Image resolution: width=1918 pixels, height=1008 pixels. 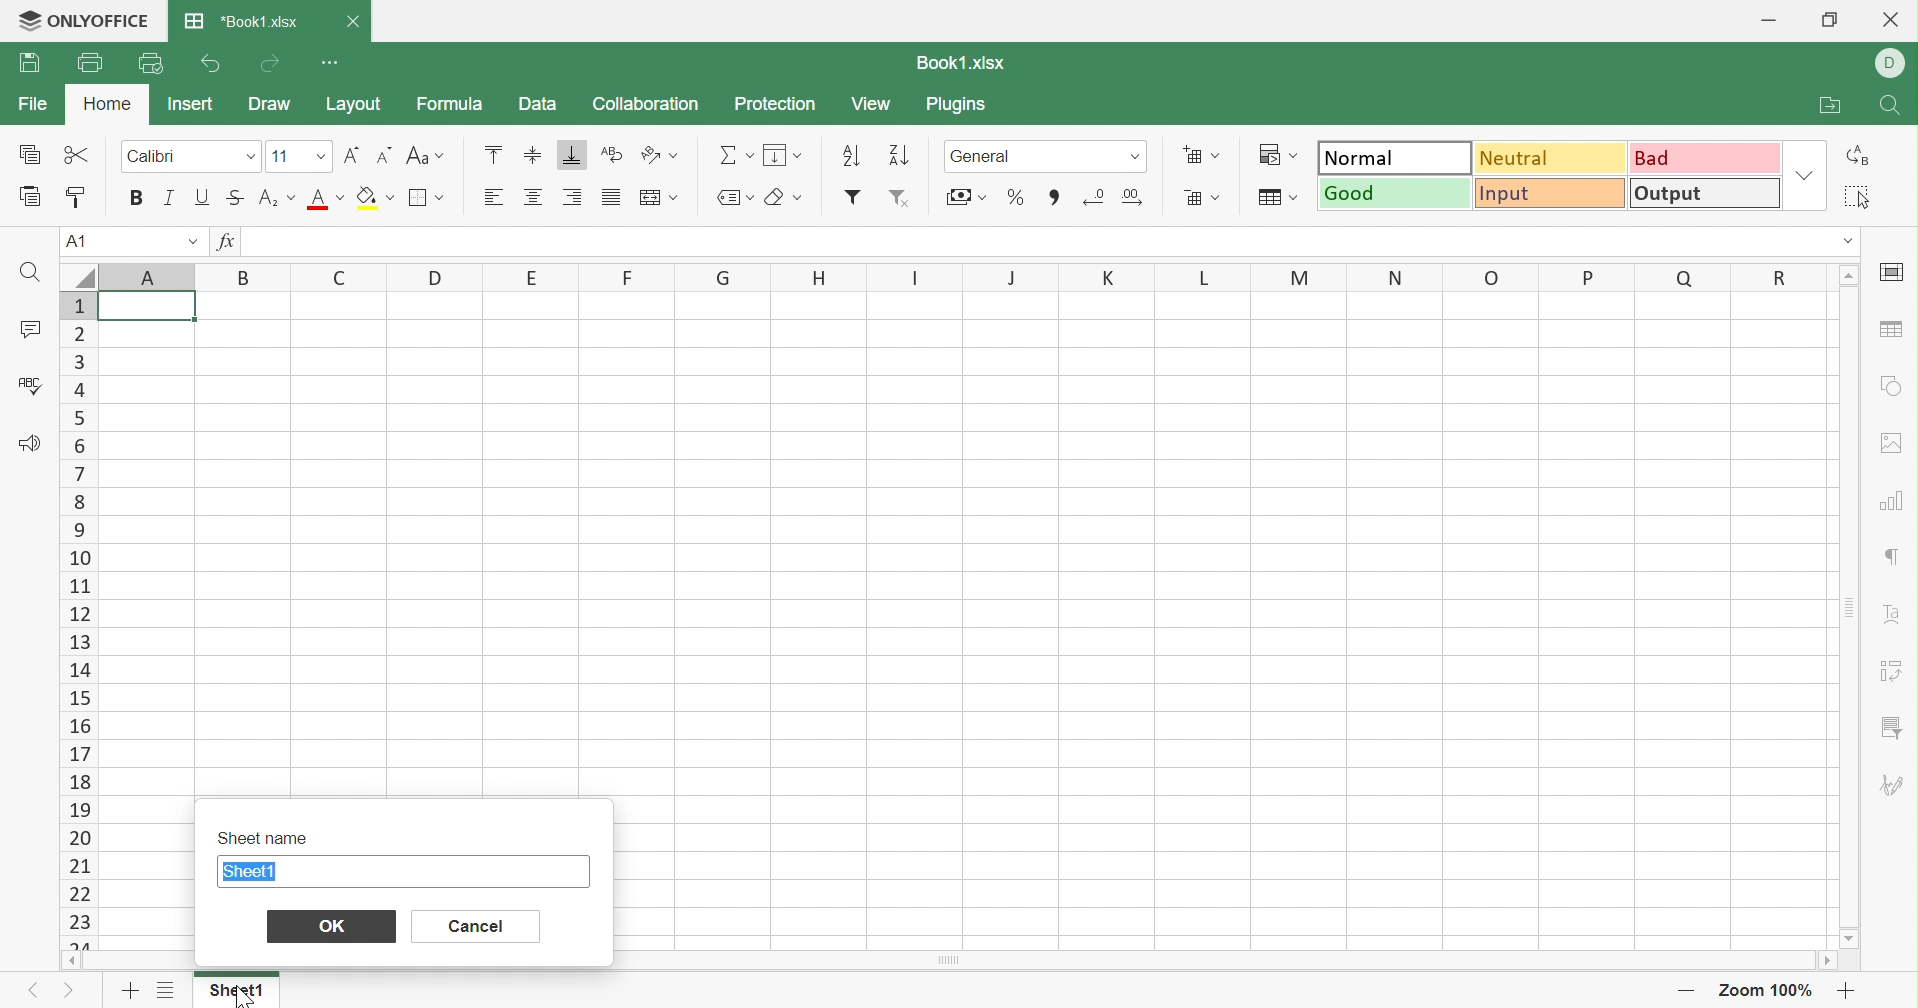 I want to click on Sheet name, so click(x=264, y=837).